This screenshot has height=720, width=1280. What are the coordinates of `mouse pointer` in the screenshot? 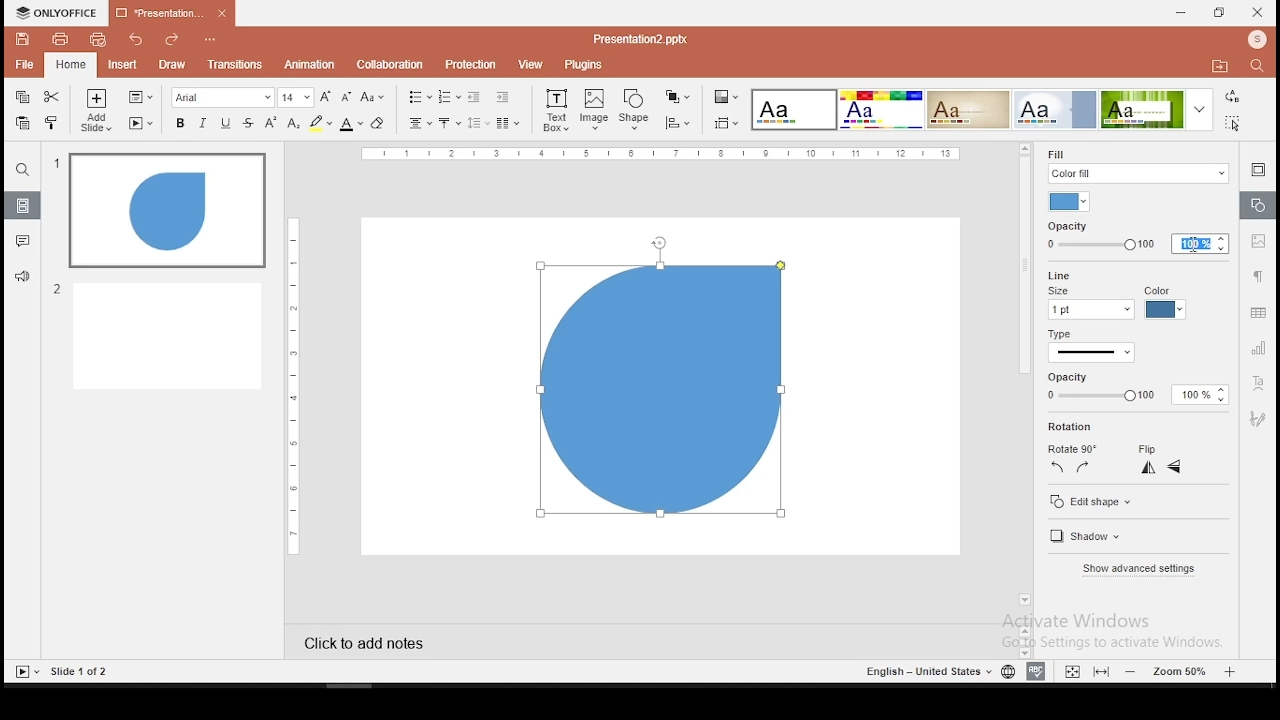 It's located at (1192, 246).